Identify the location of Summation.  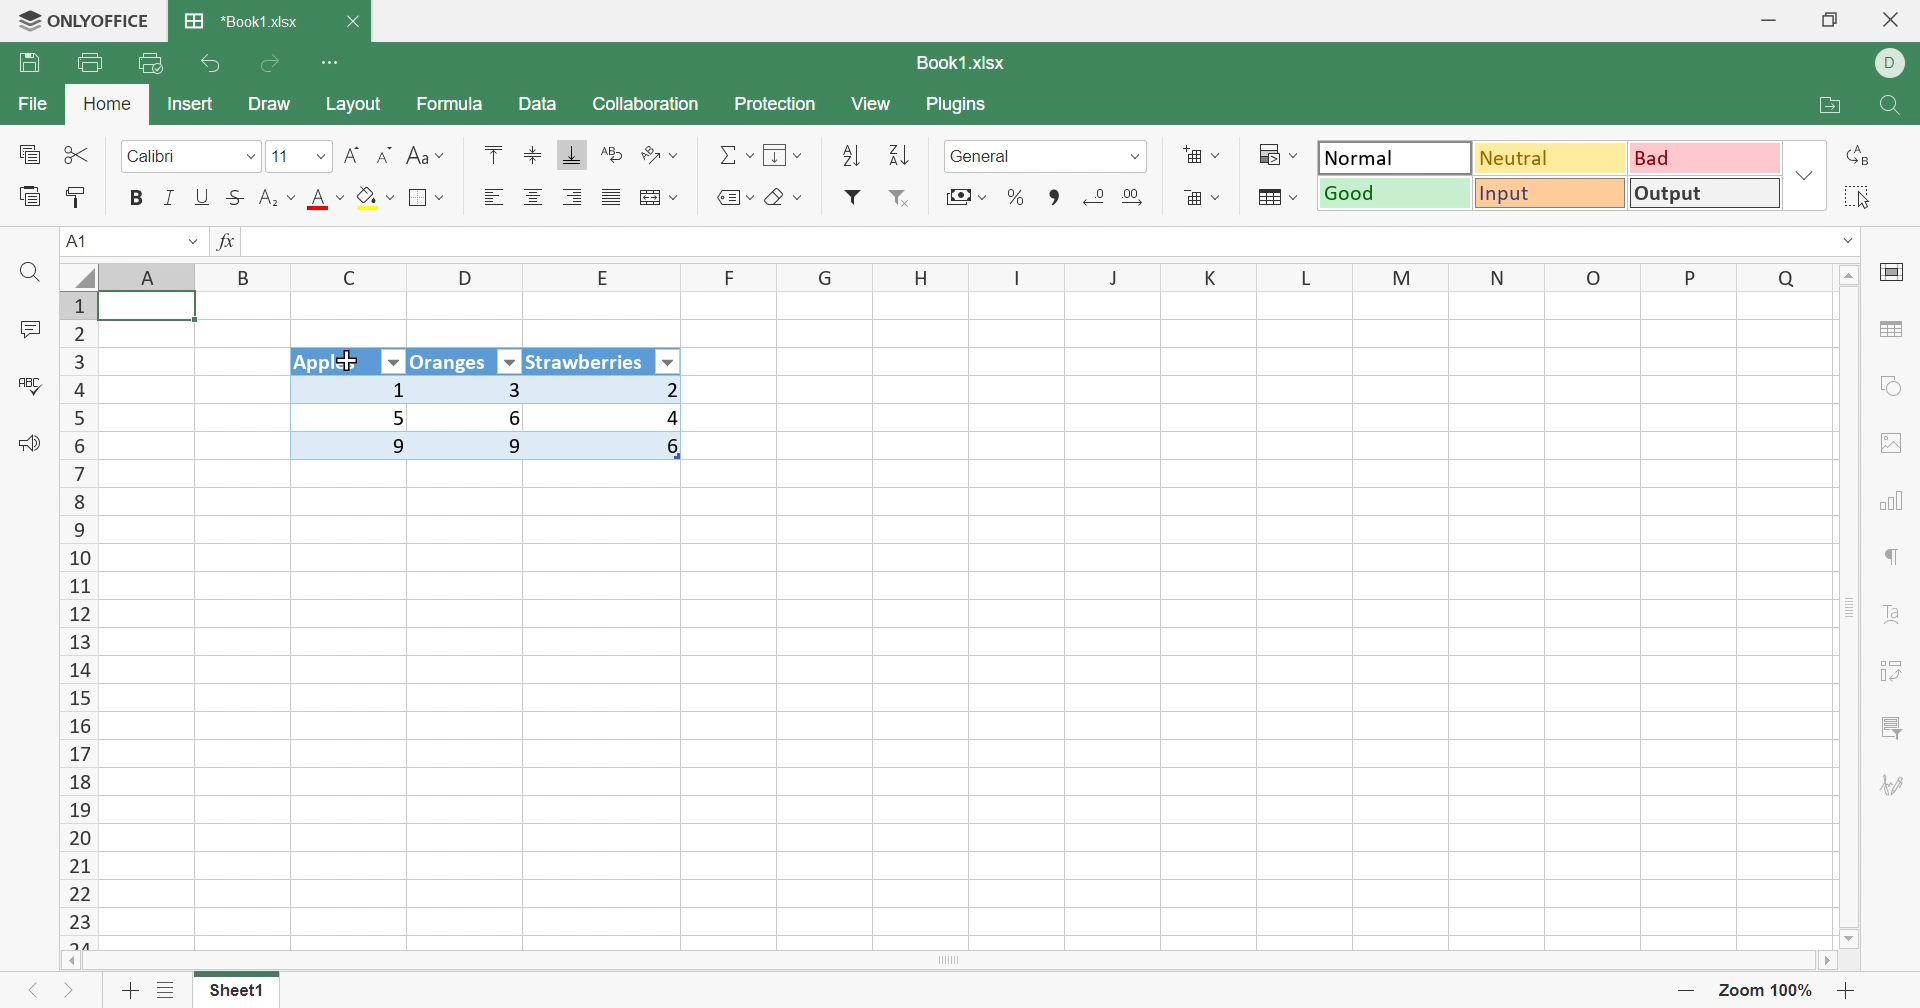
(736, 156).